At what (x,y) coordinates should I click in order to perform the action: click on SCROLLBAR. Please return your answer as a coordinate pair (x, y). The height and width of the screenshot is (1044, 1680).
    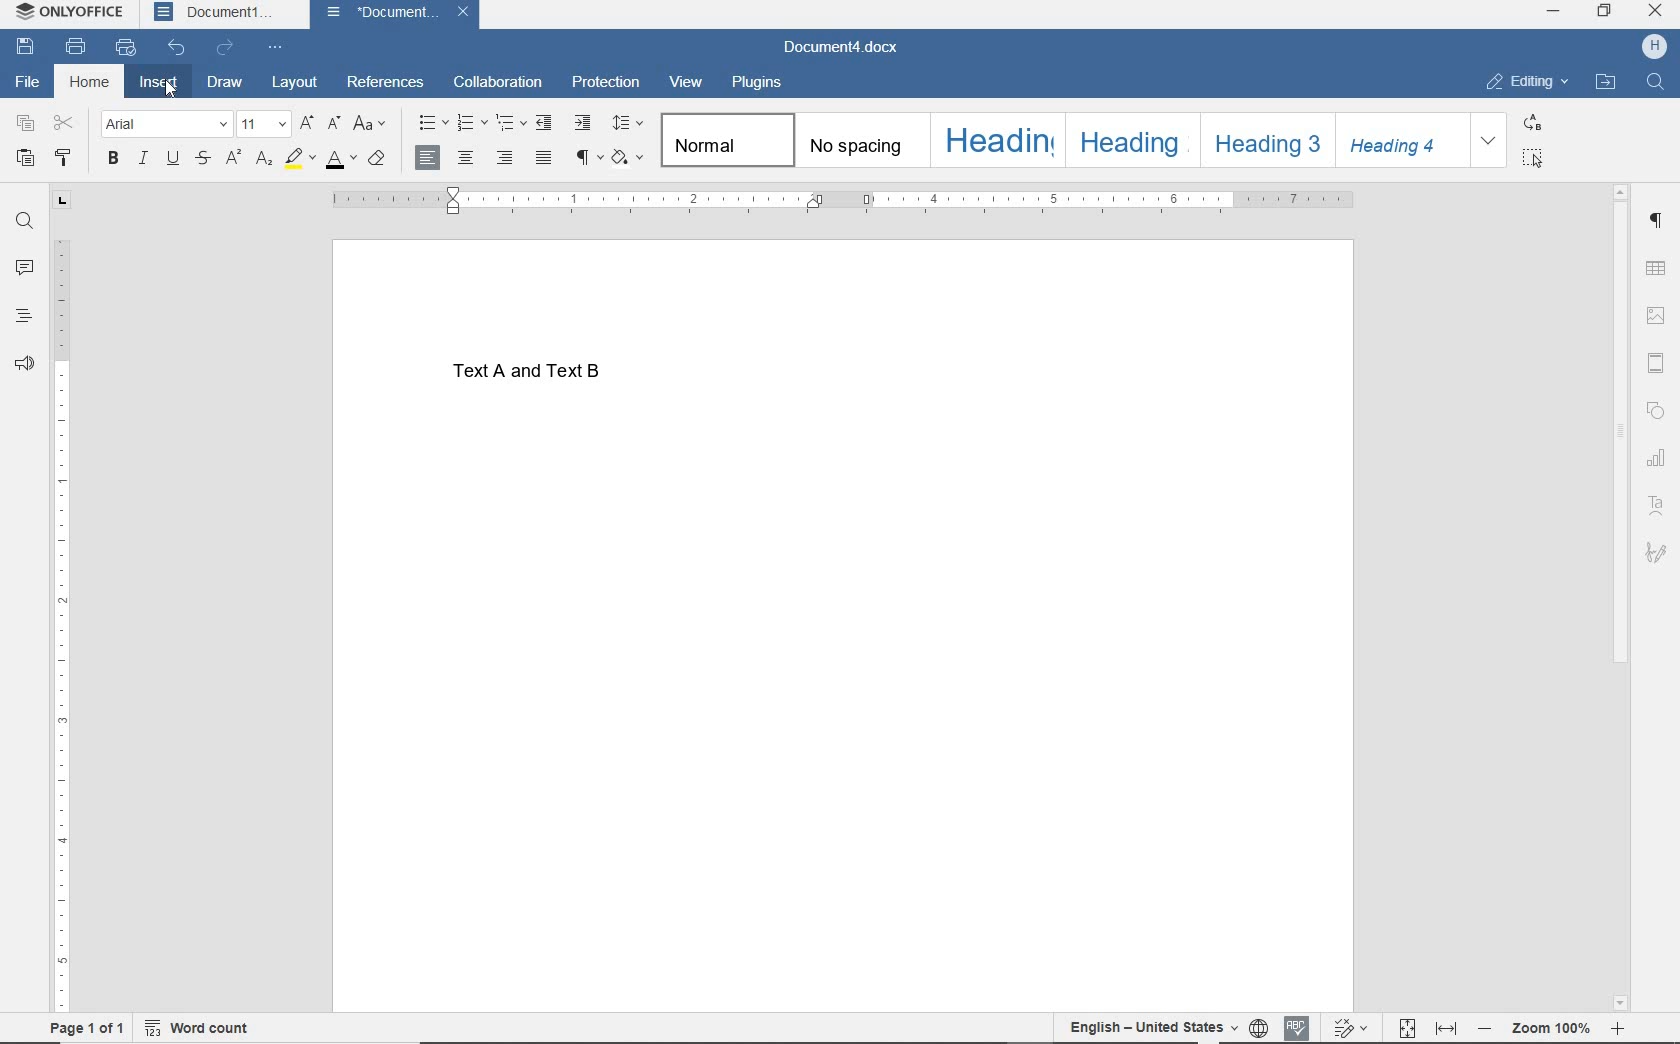
    Looking at the image, I should click on (1617, 595).